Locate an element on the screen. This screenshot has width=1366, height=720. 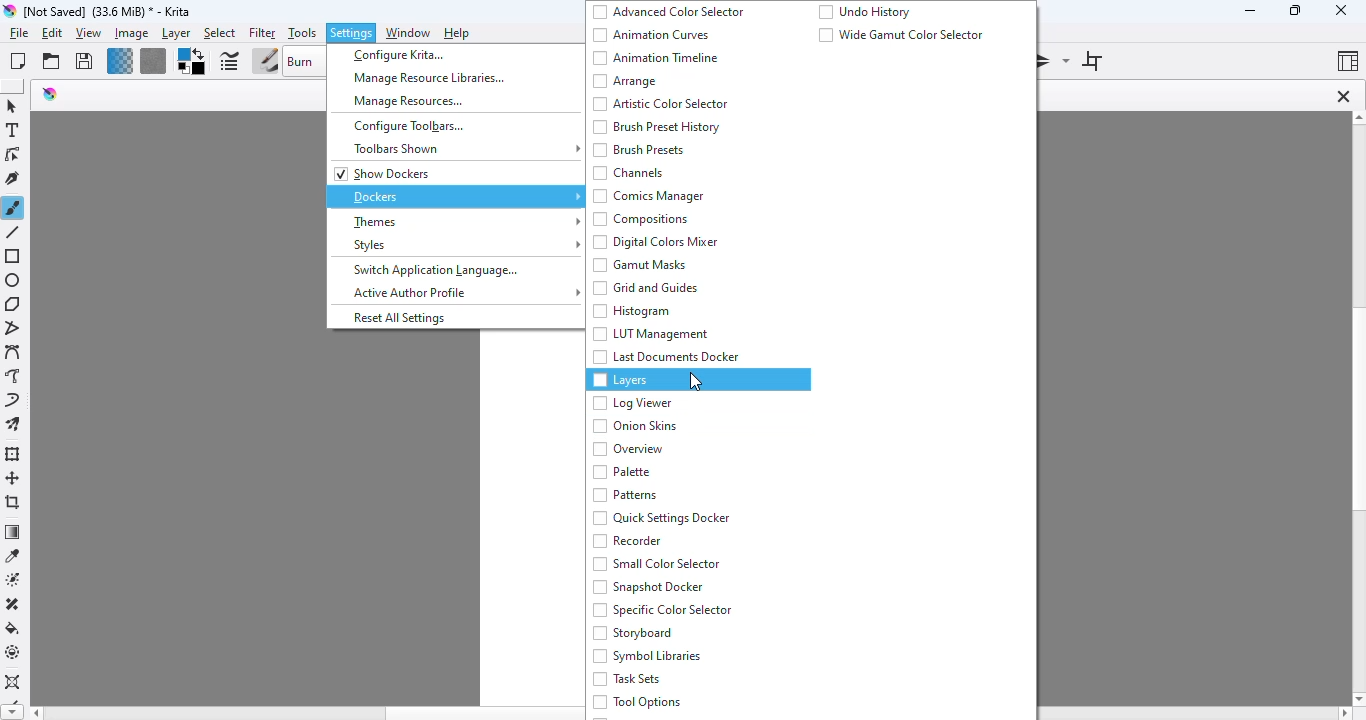
scroll down is located at coordinates (1357, 699).